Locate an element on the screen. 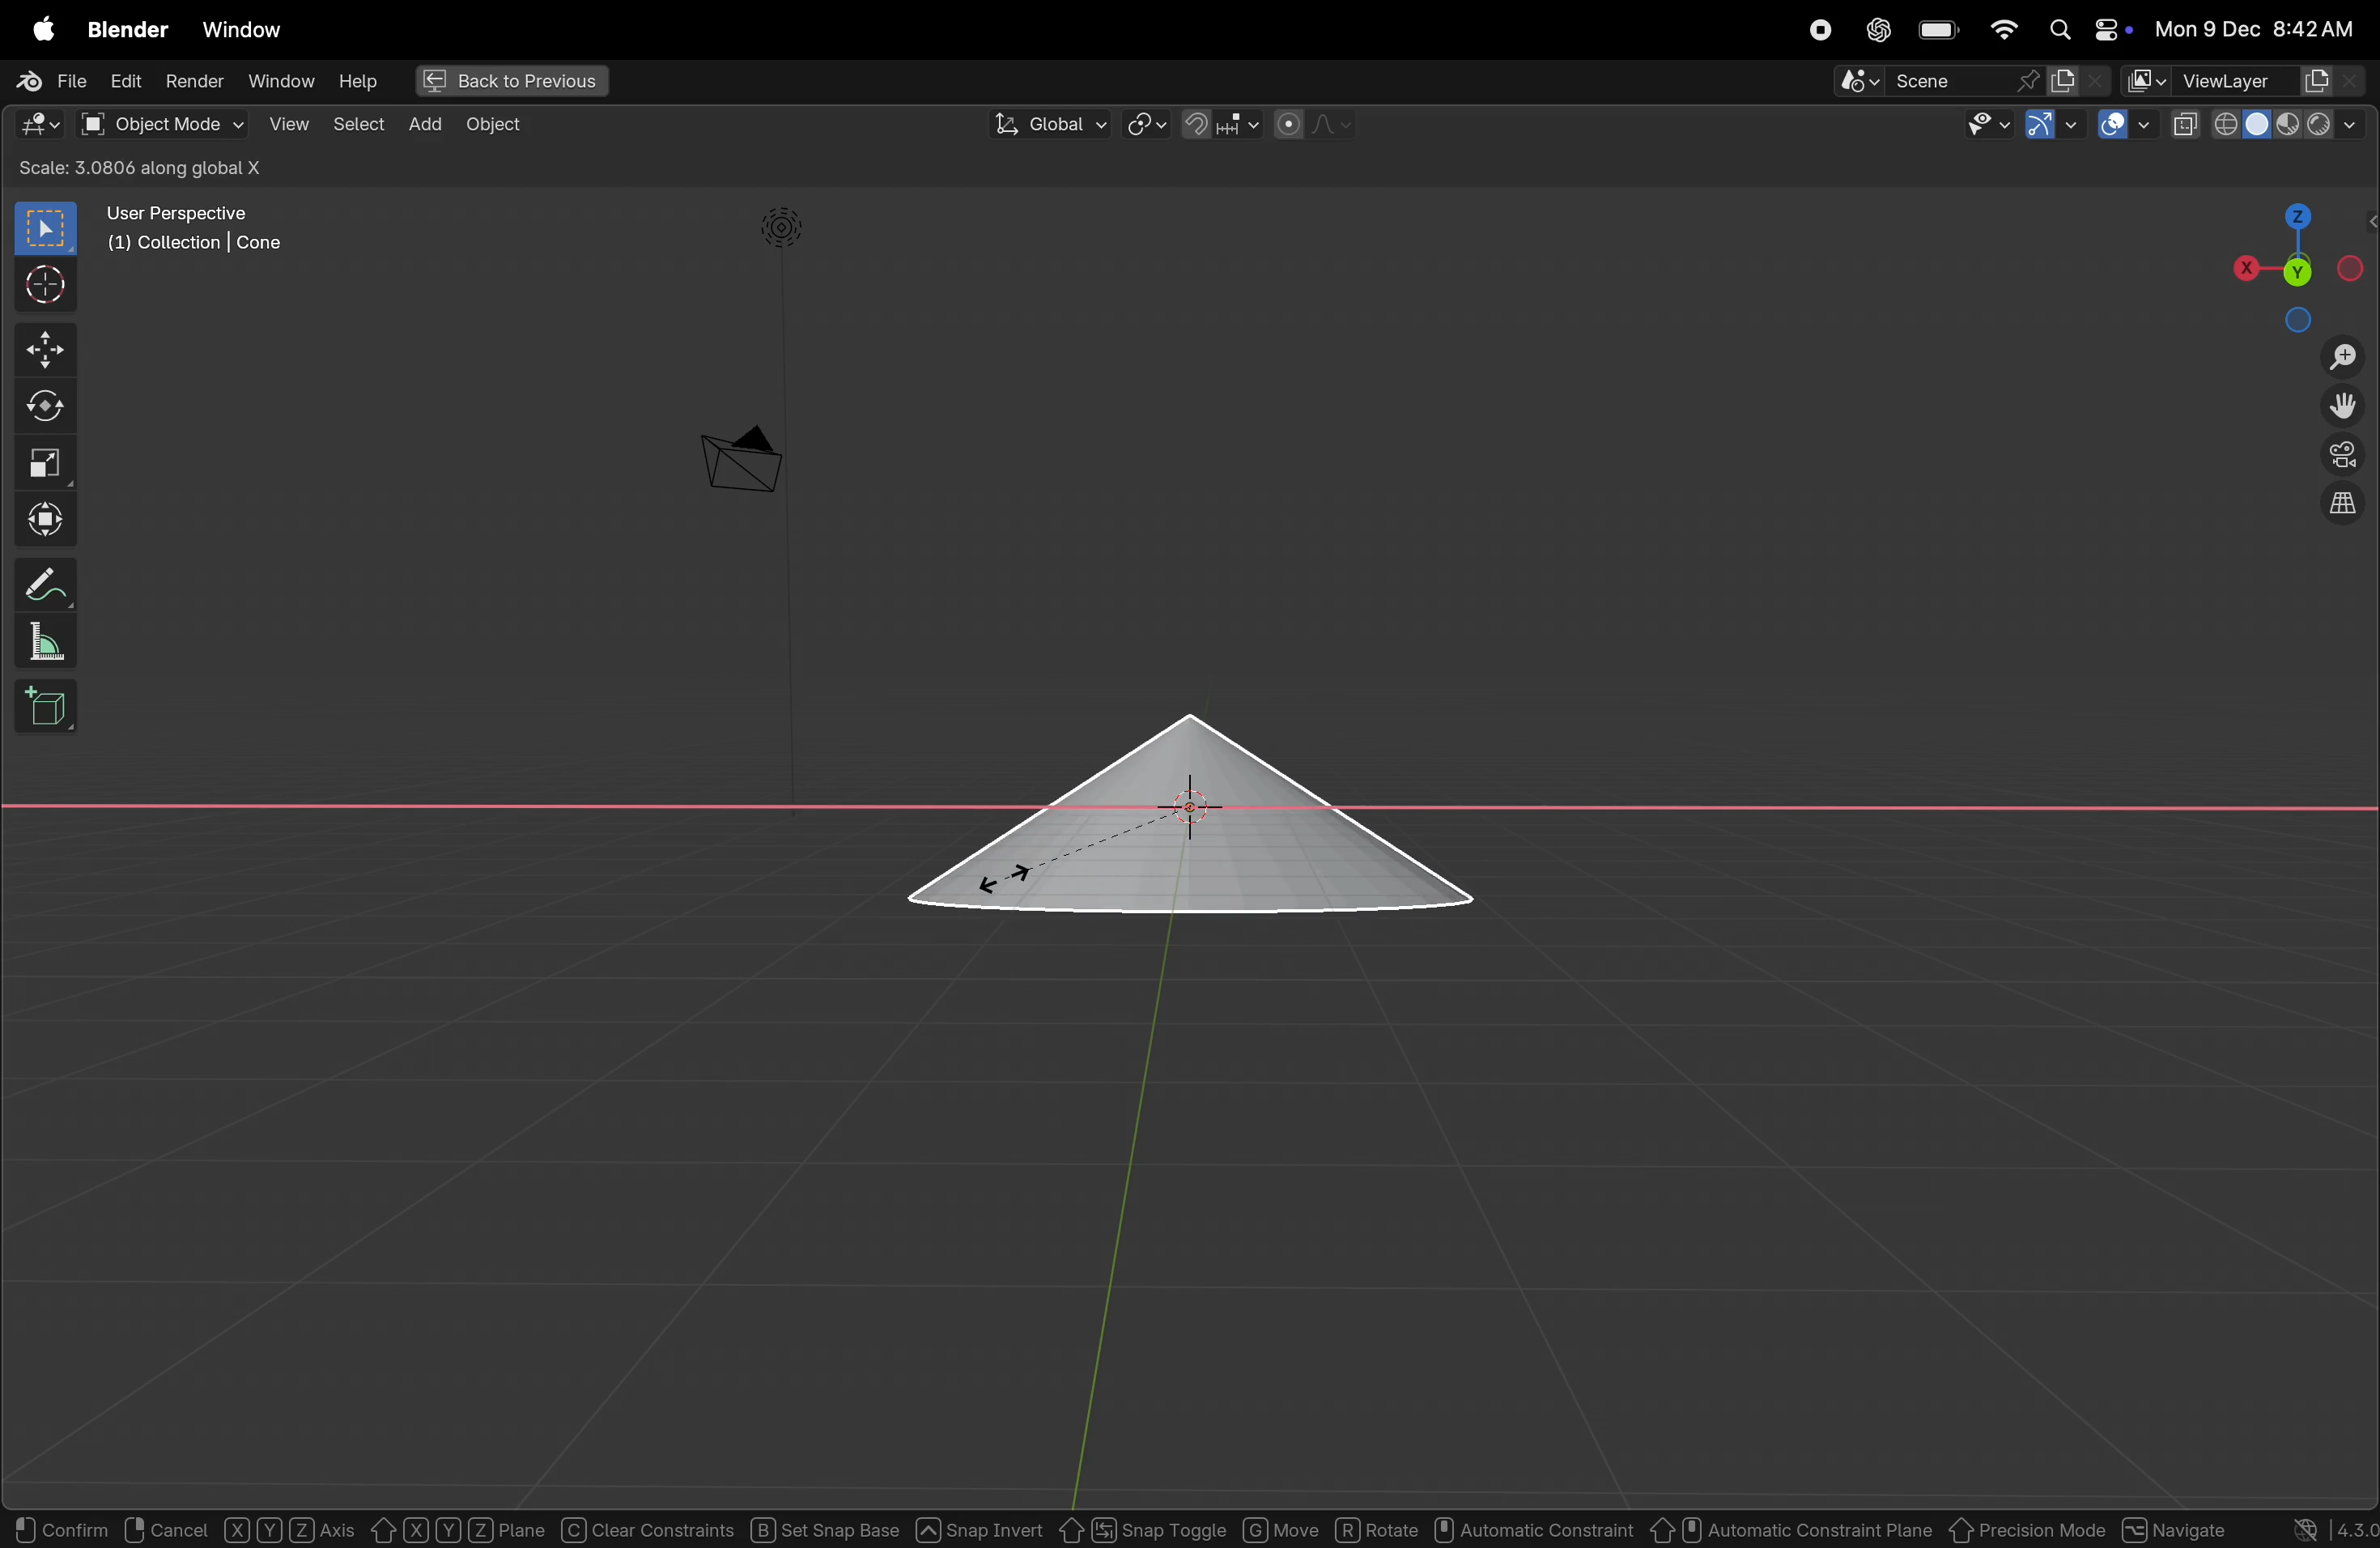 The width and height of the screenshot is (2380, 1548). confirm is located at coordinates (57, 1530).